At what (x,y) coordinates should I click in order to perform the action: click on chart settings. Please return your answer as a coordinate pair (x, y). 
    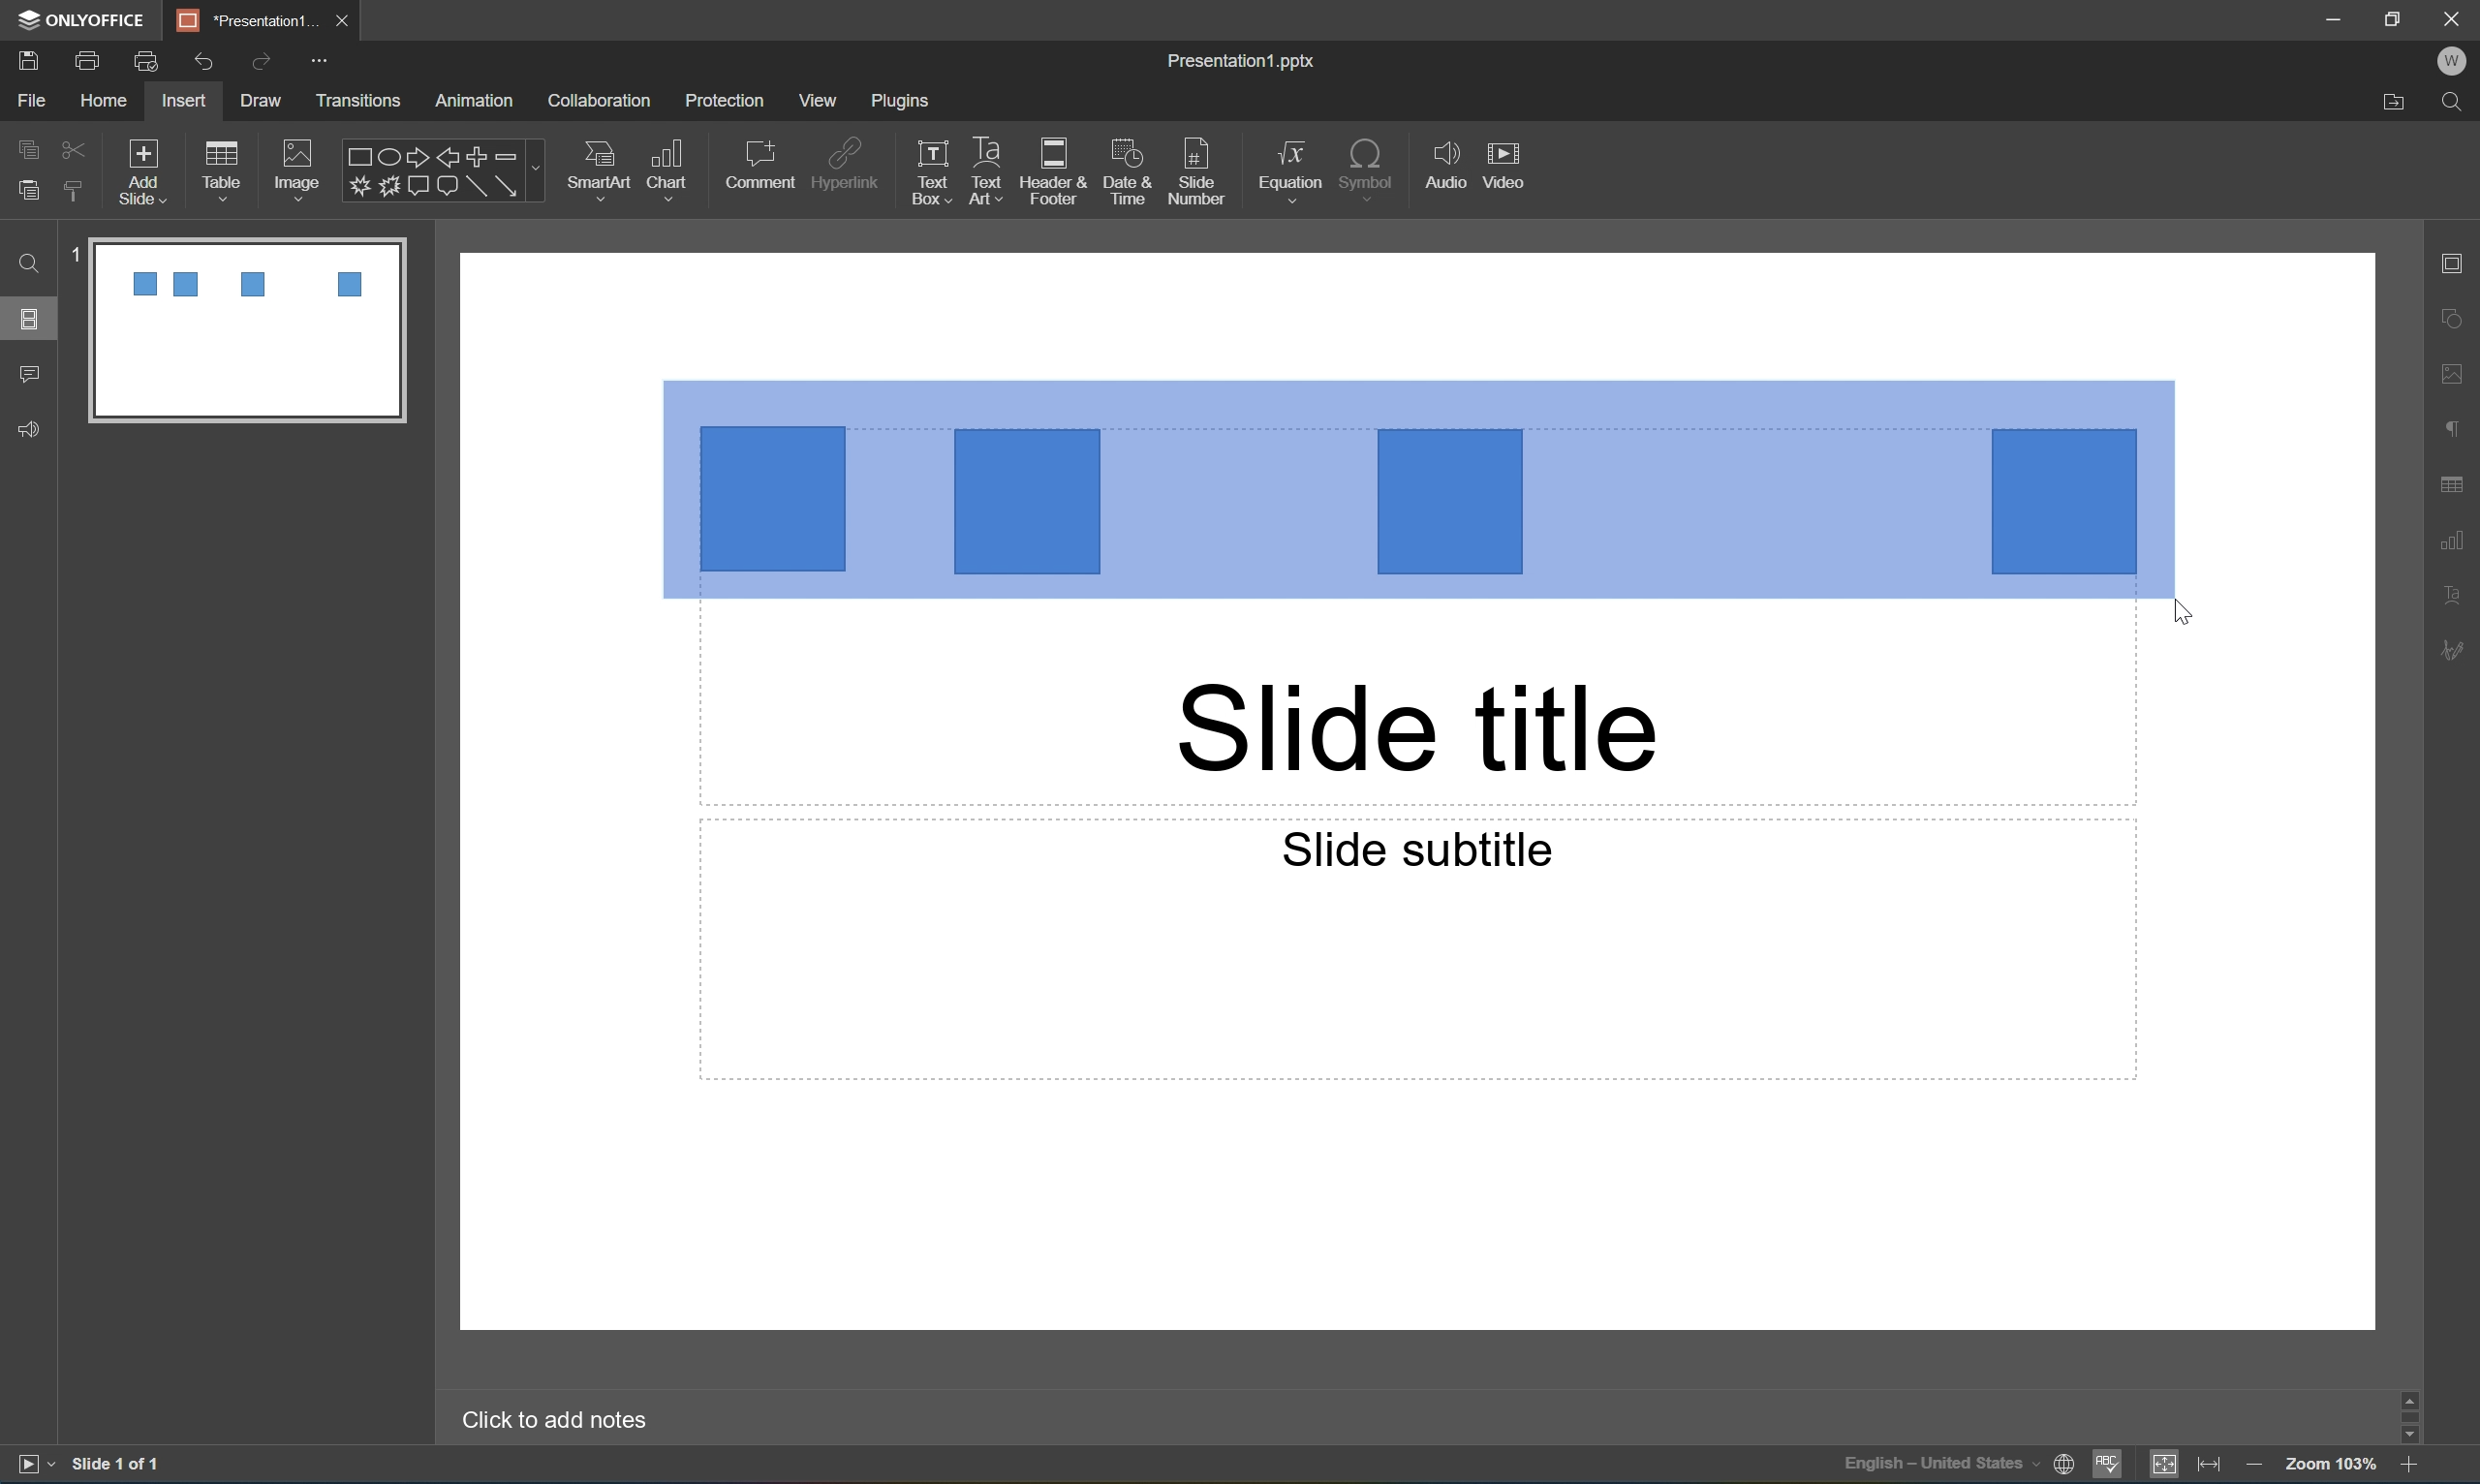
    Looking at the image, I should click on (2461, 537).